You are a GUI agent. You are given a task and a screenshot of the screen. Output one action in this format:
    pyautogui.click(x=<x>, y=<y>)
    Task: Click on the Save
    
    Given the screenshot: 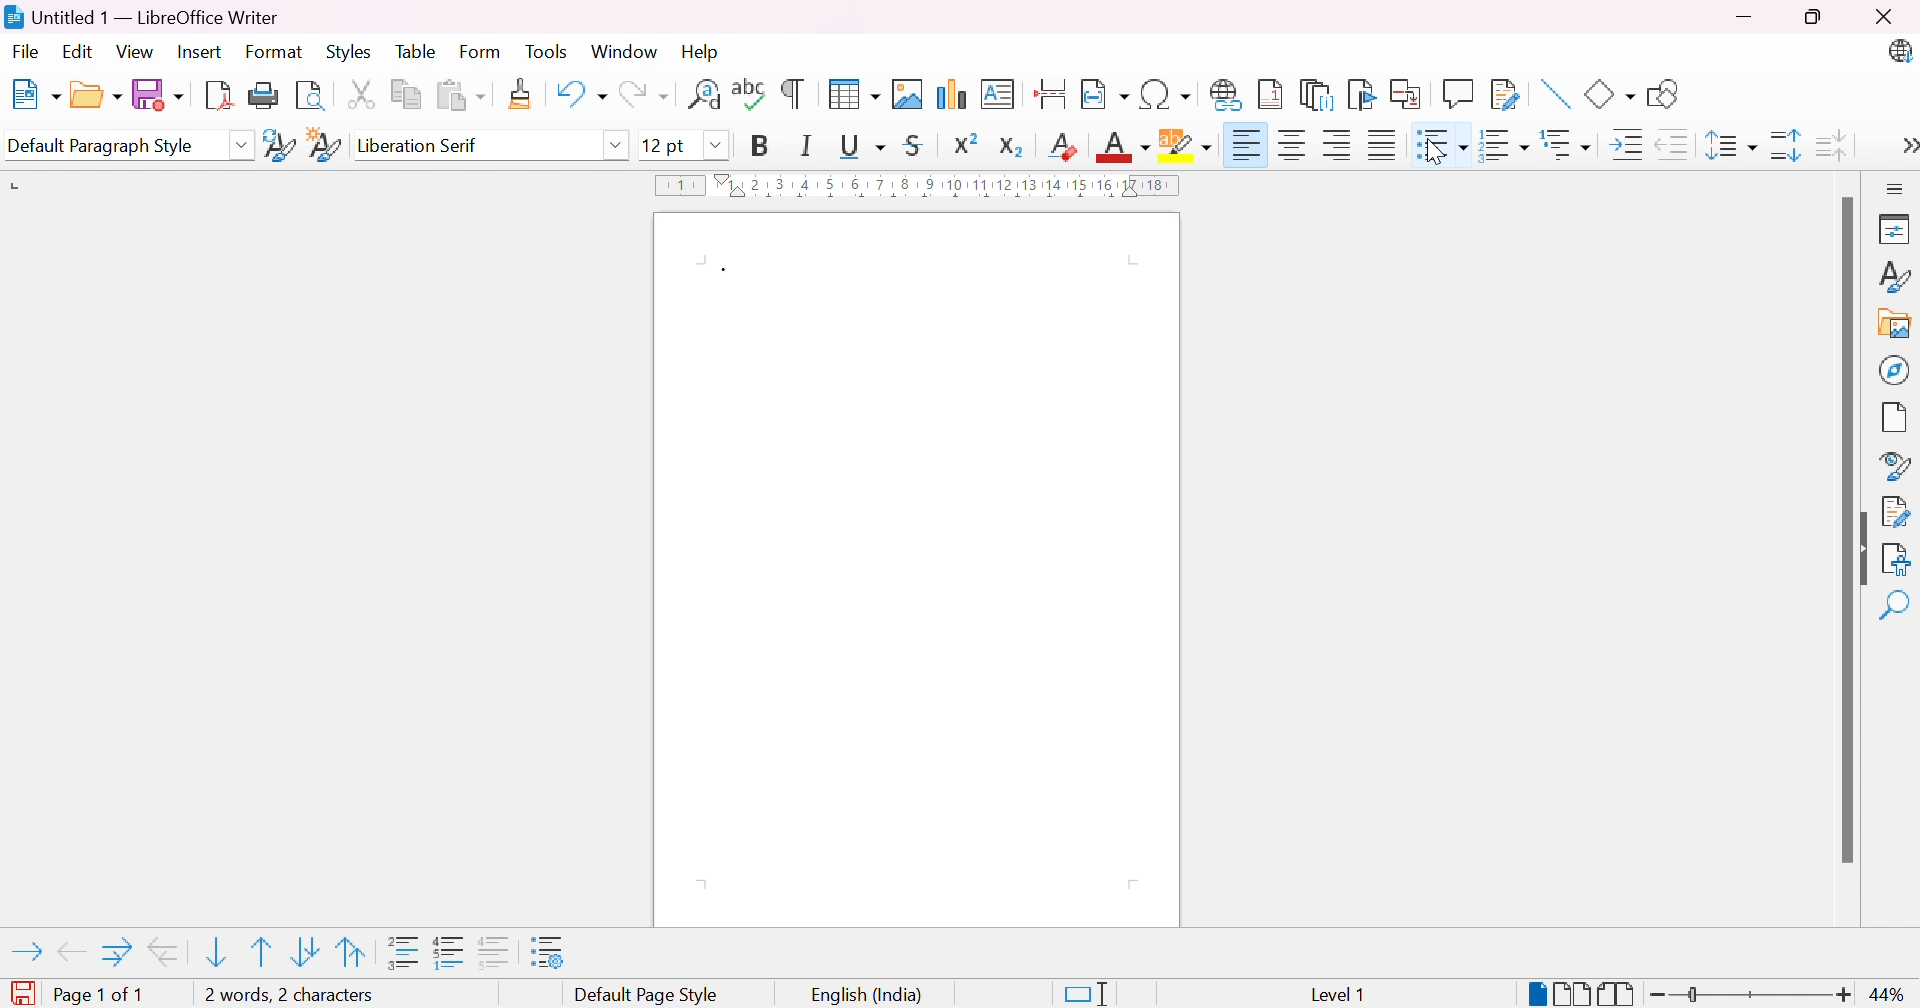 What is the action you would take?
    pyautogui.click(x=159, y=95)
    